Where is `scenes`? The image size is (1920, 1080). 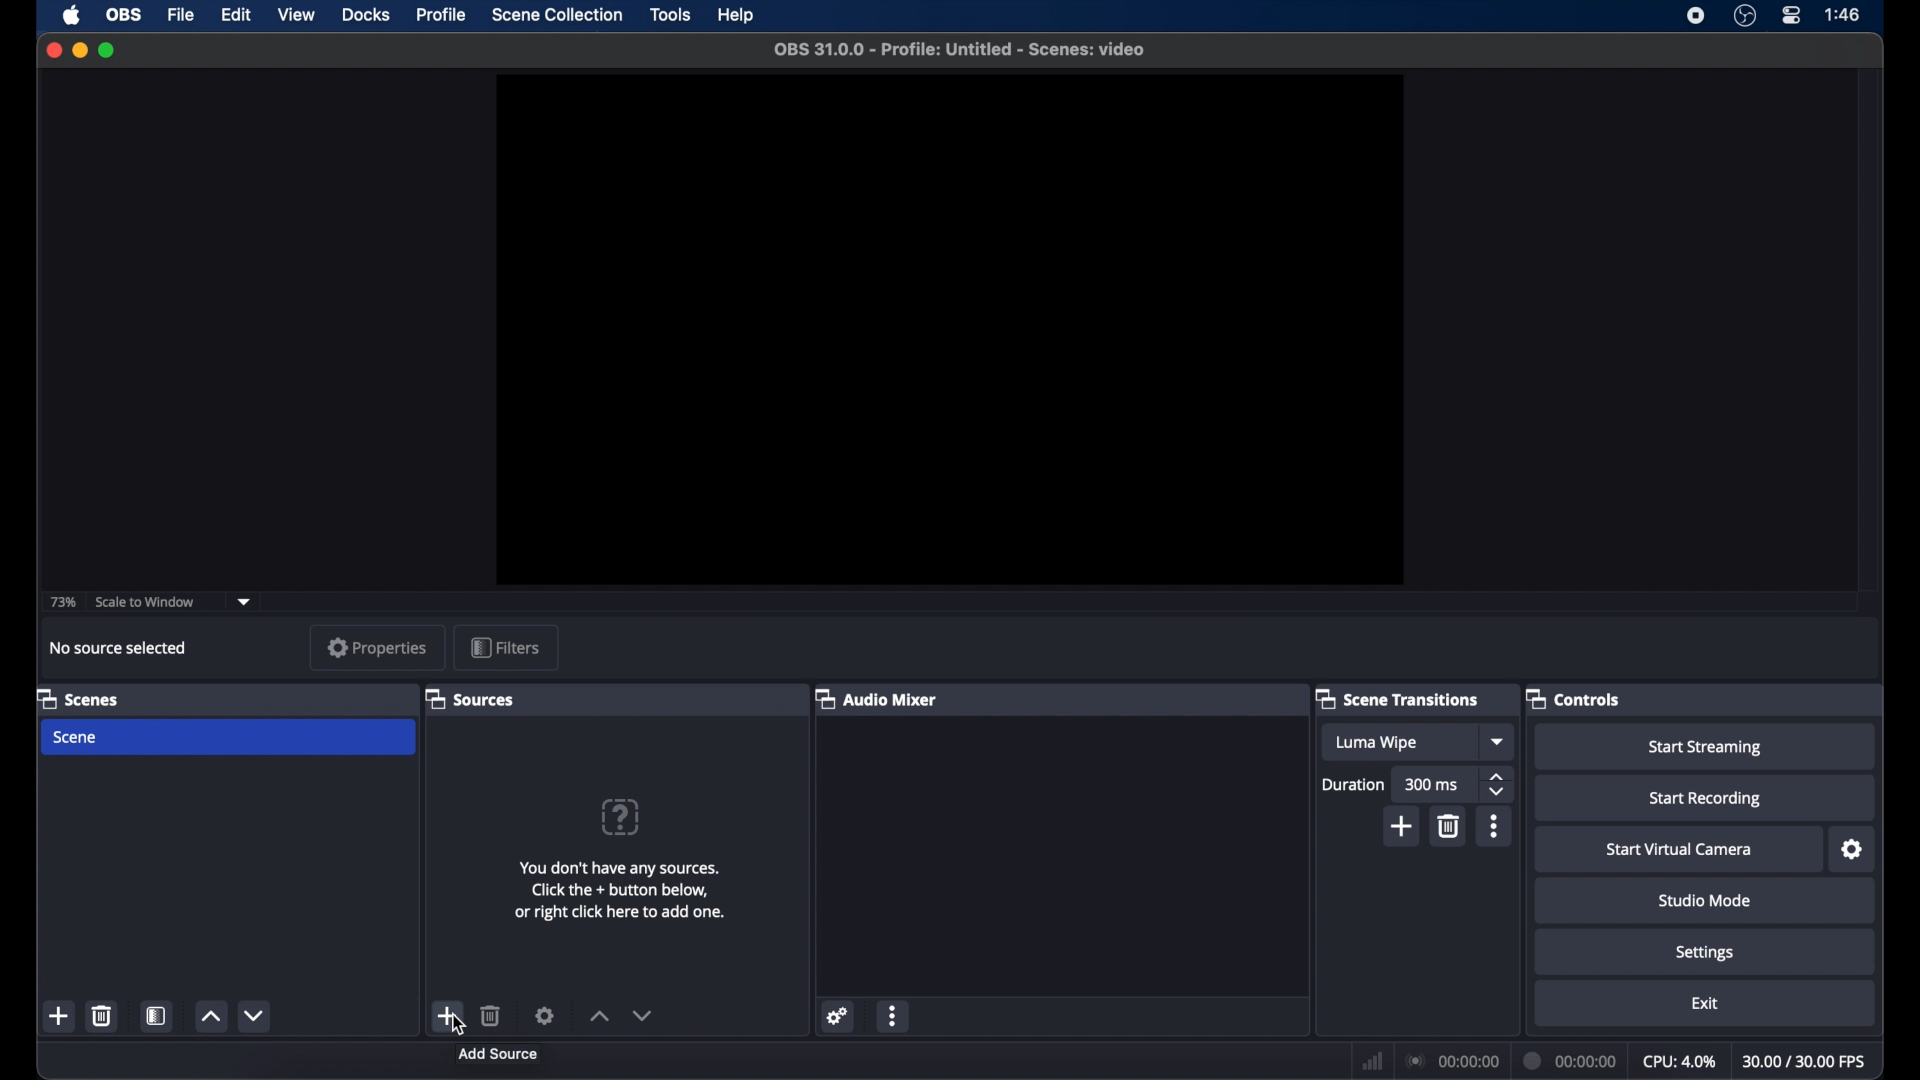 scenes is located at coordinates (77, 700).